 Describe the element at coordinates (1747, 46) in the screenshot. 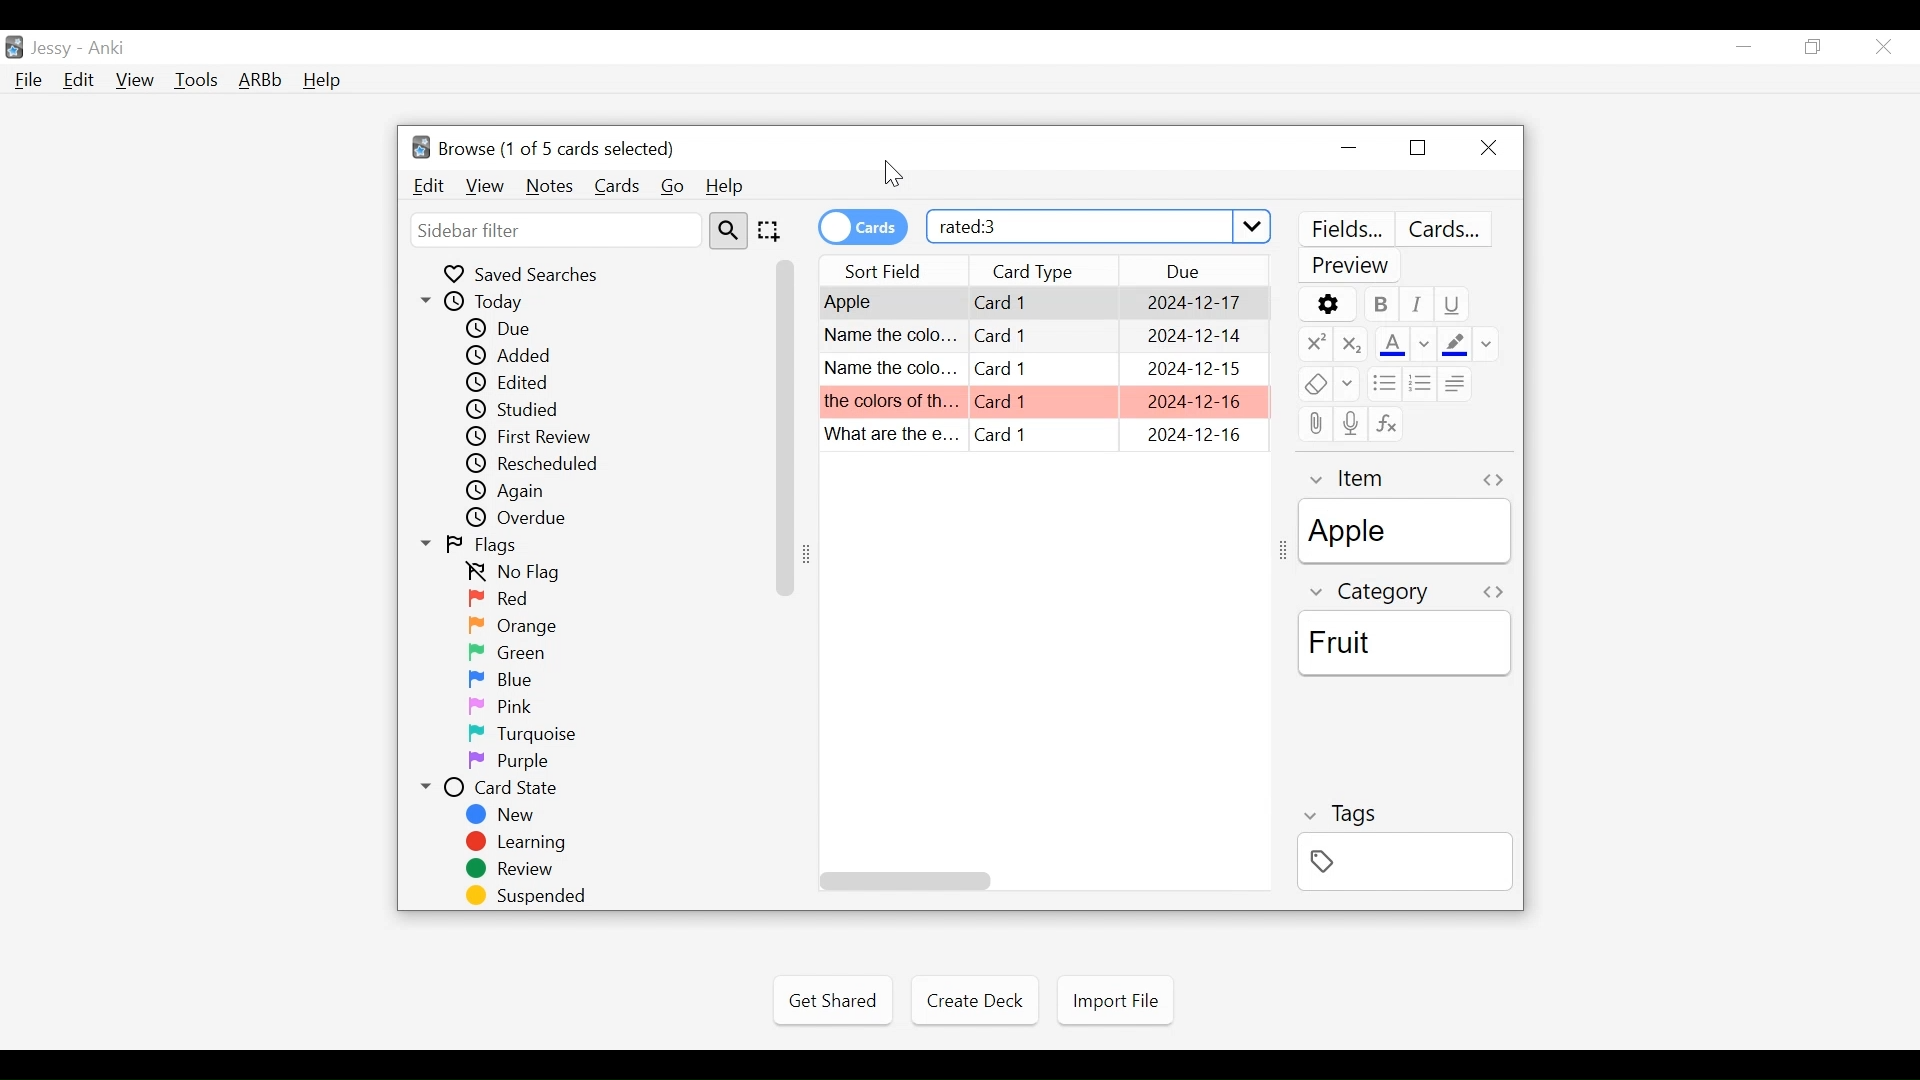

I see `minimize` at that location.